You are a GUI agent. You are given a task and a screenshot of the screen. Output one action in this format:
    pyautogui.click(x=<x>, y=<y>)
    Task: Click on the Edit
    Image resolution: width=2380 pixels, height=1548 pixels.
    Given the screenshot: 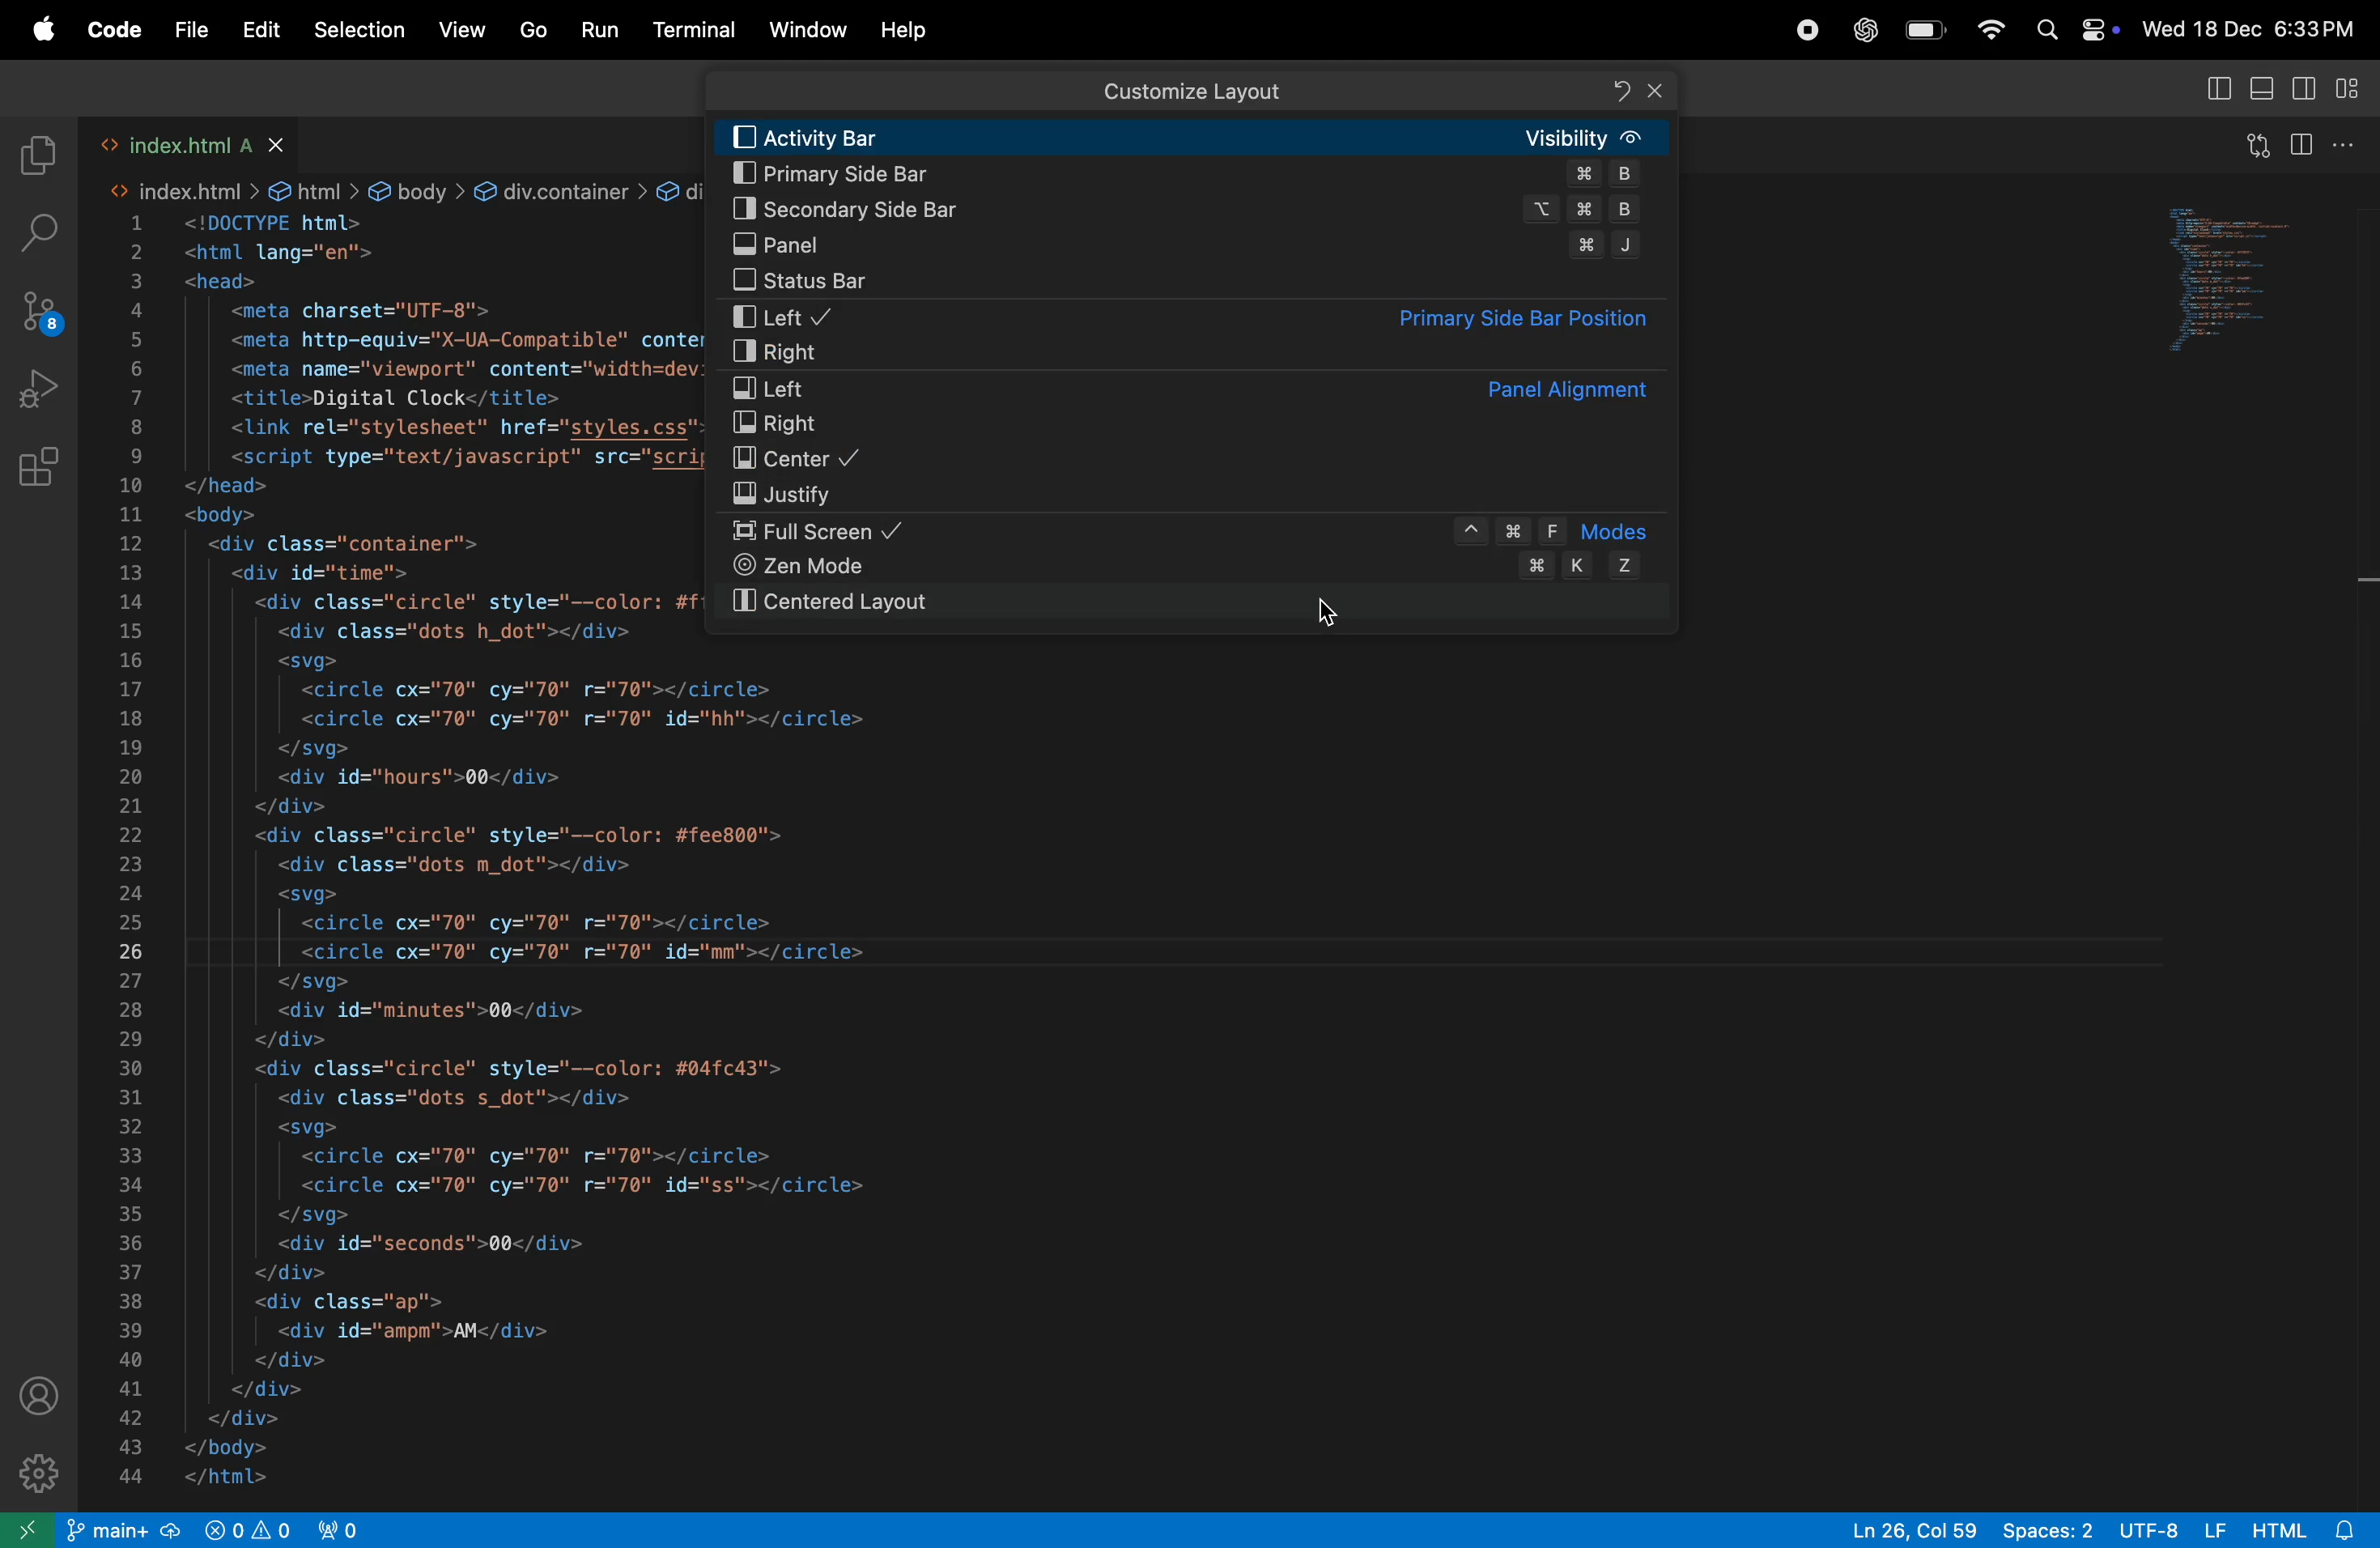 What is the action you would take?
    pyautogui.click(x=261, y=29)
    